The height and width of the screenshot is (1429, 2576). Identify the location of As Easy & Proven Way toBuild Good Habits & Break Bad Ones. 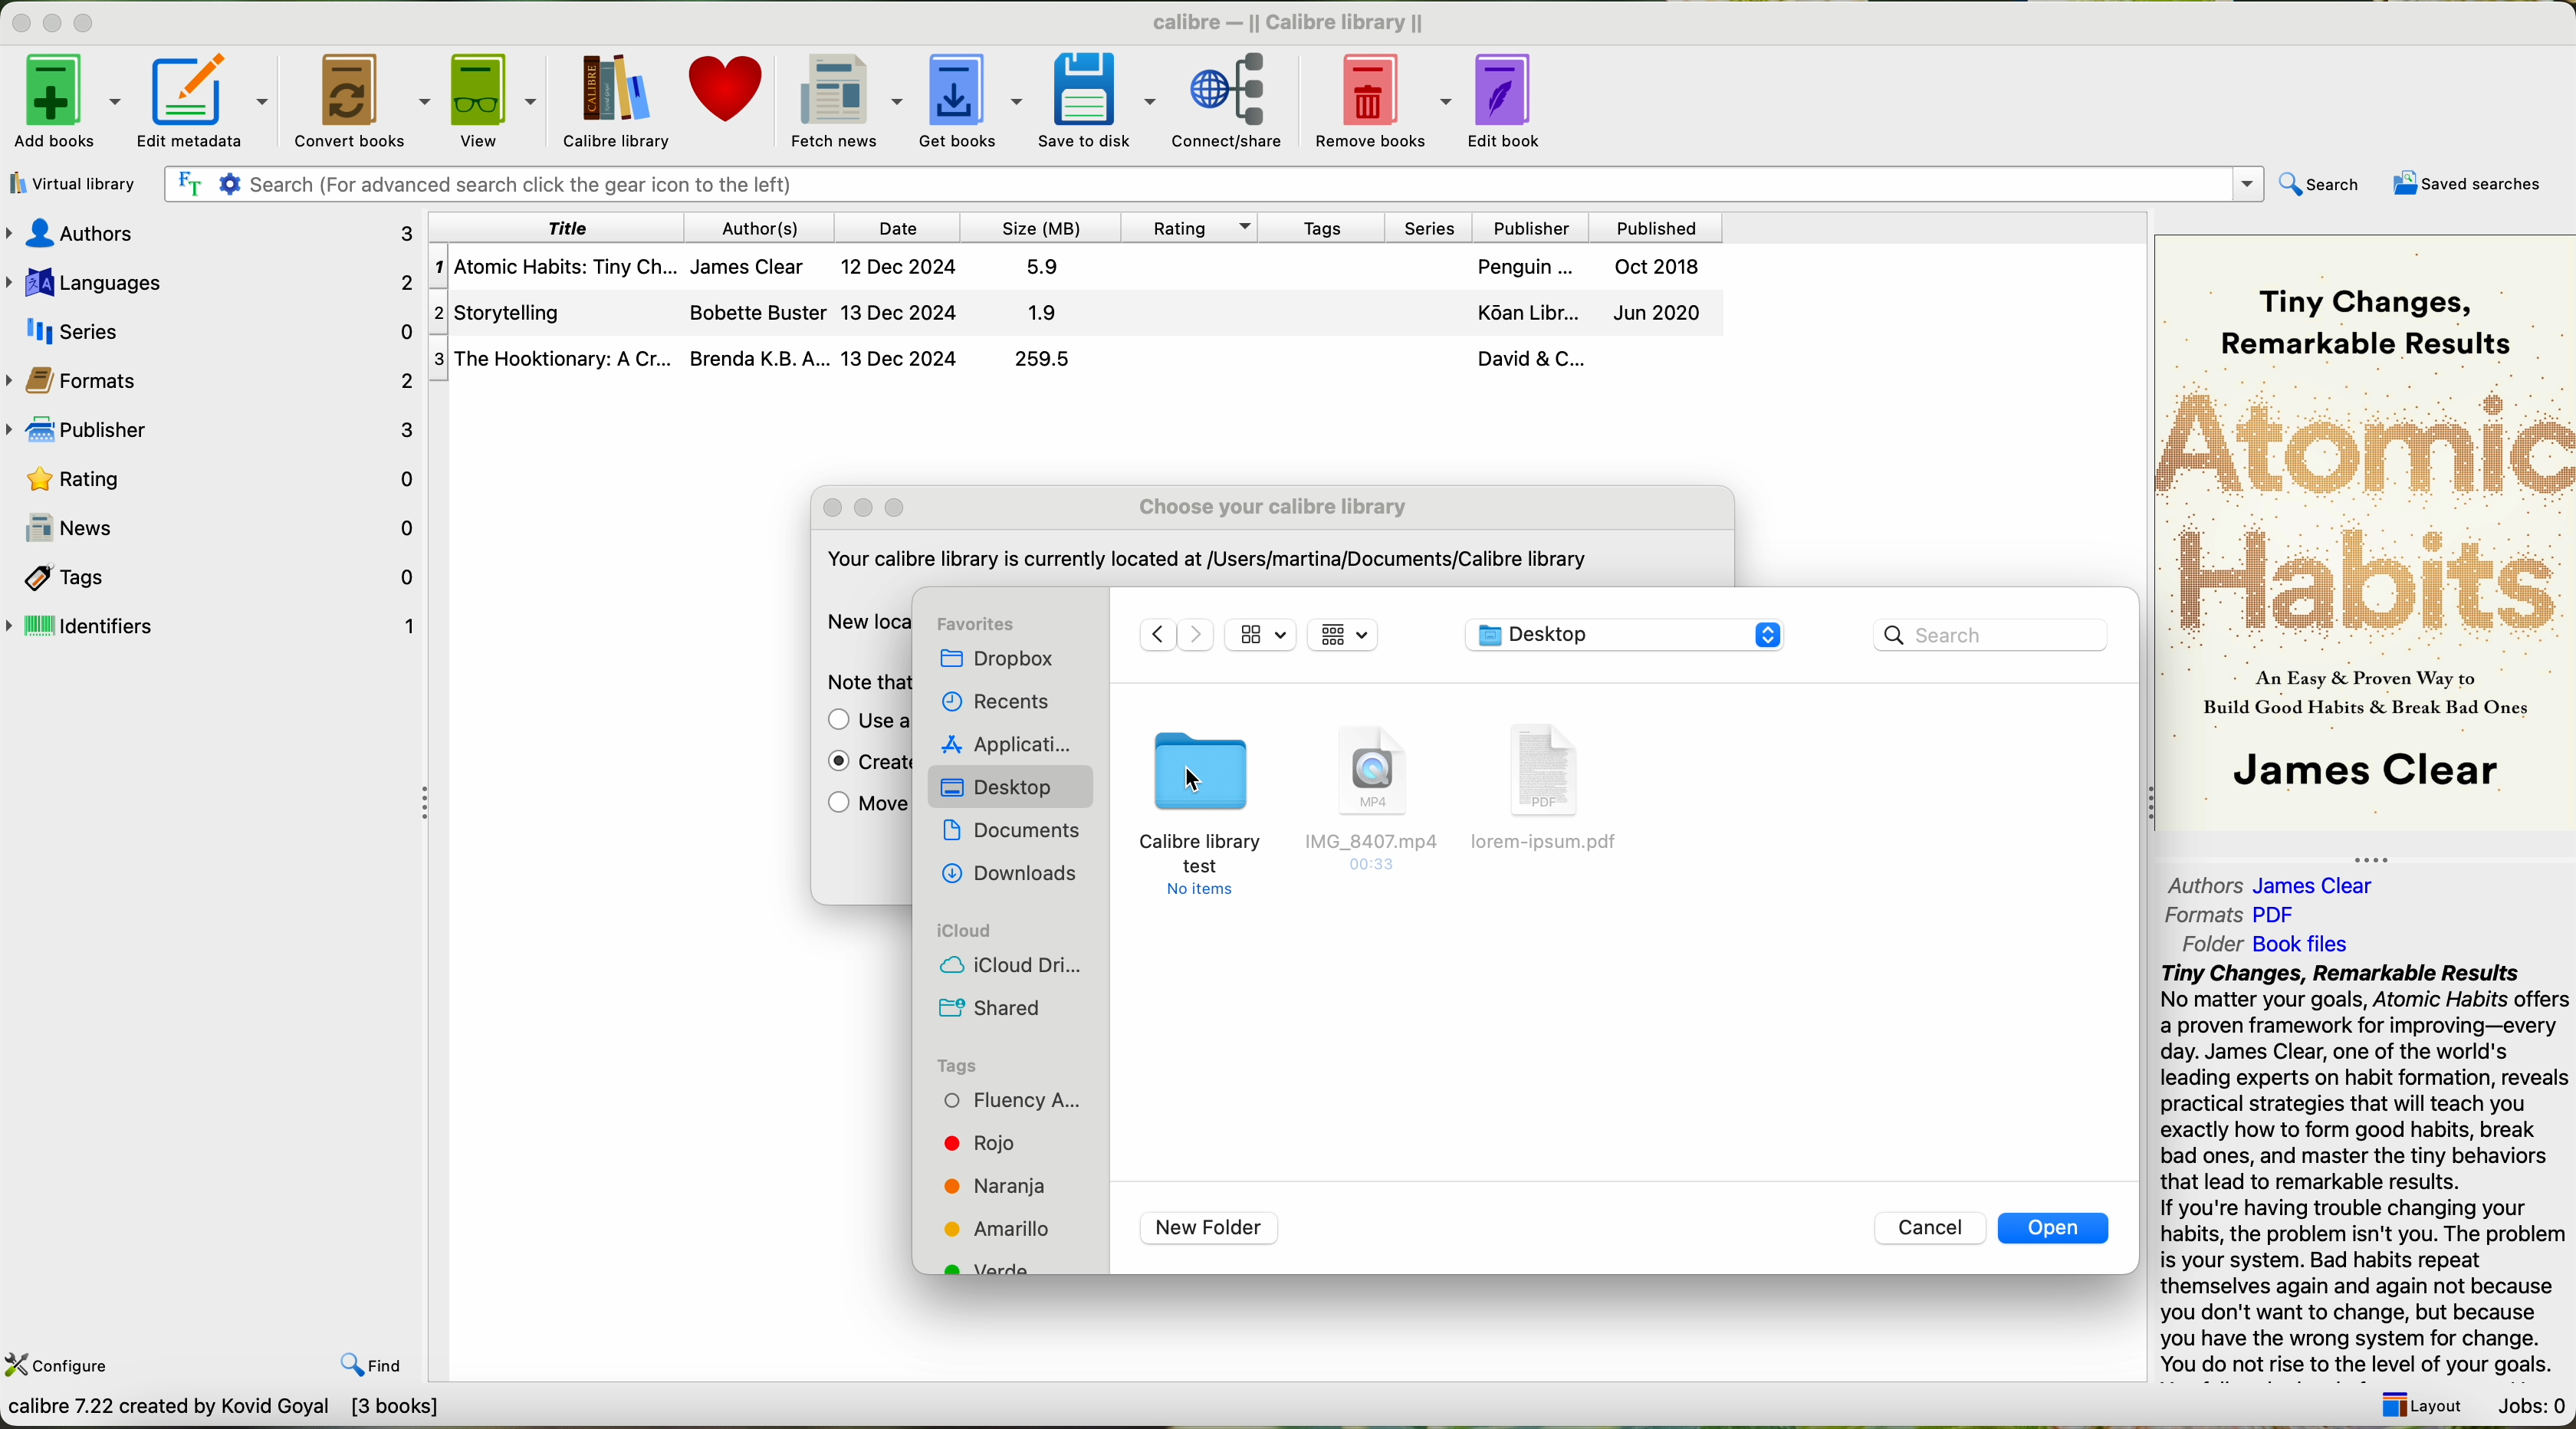
(2355, 695).